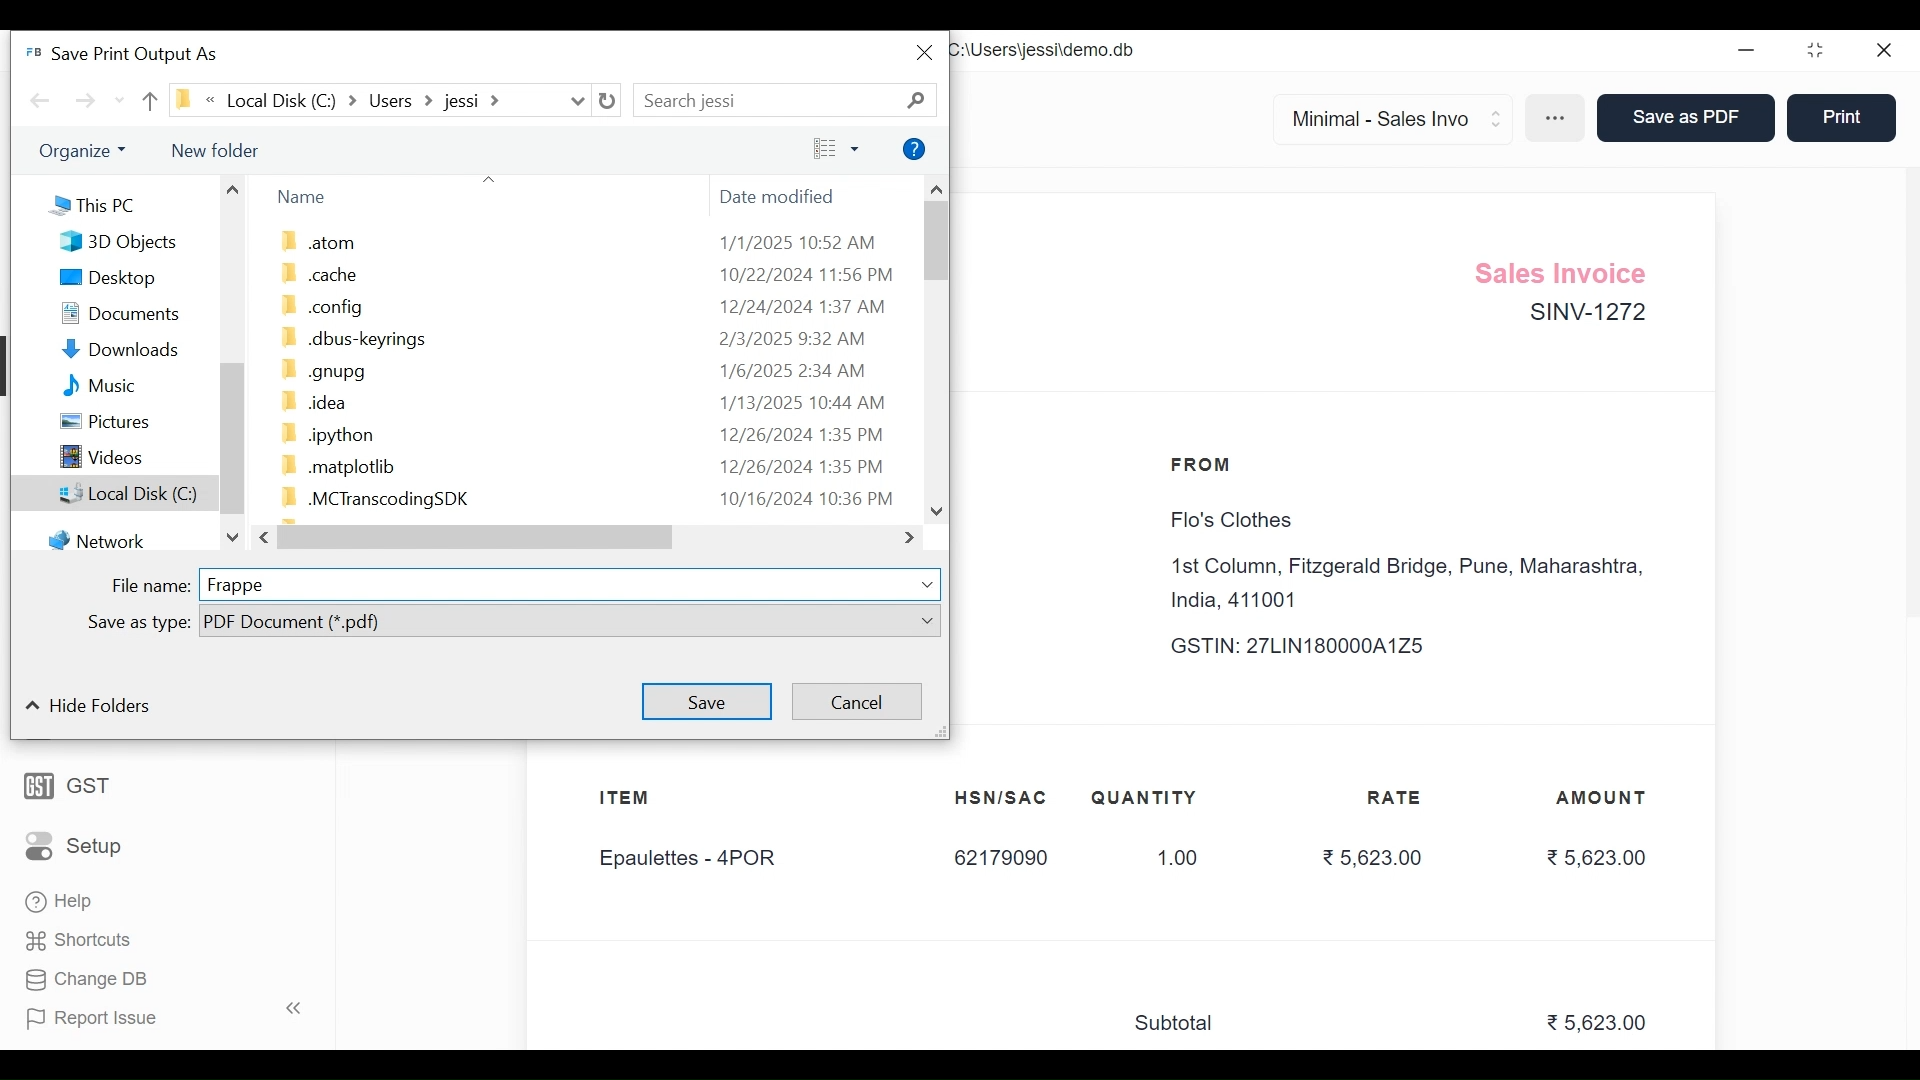 This screenshot has height=1080, width=1920. I want to click on 1/1/2025 10:52 AM, so click(800, 241).